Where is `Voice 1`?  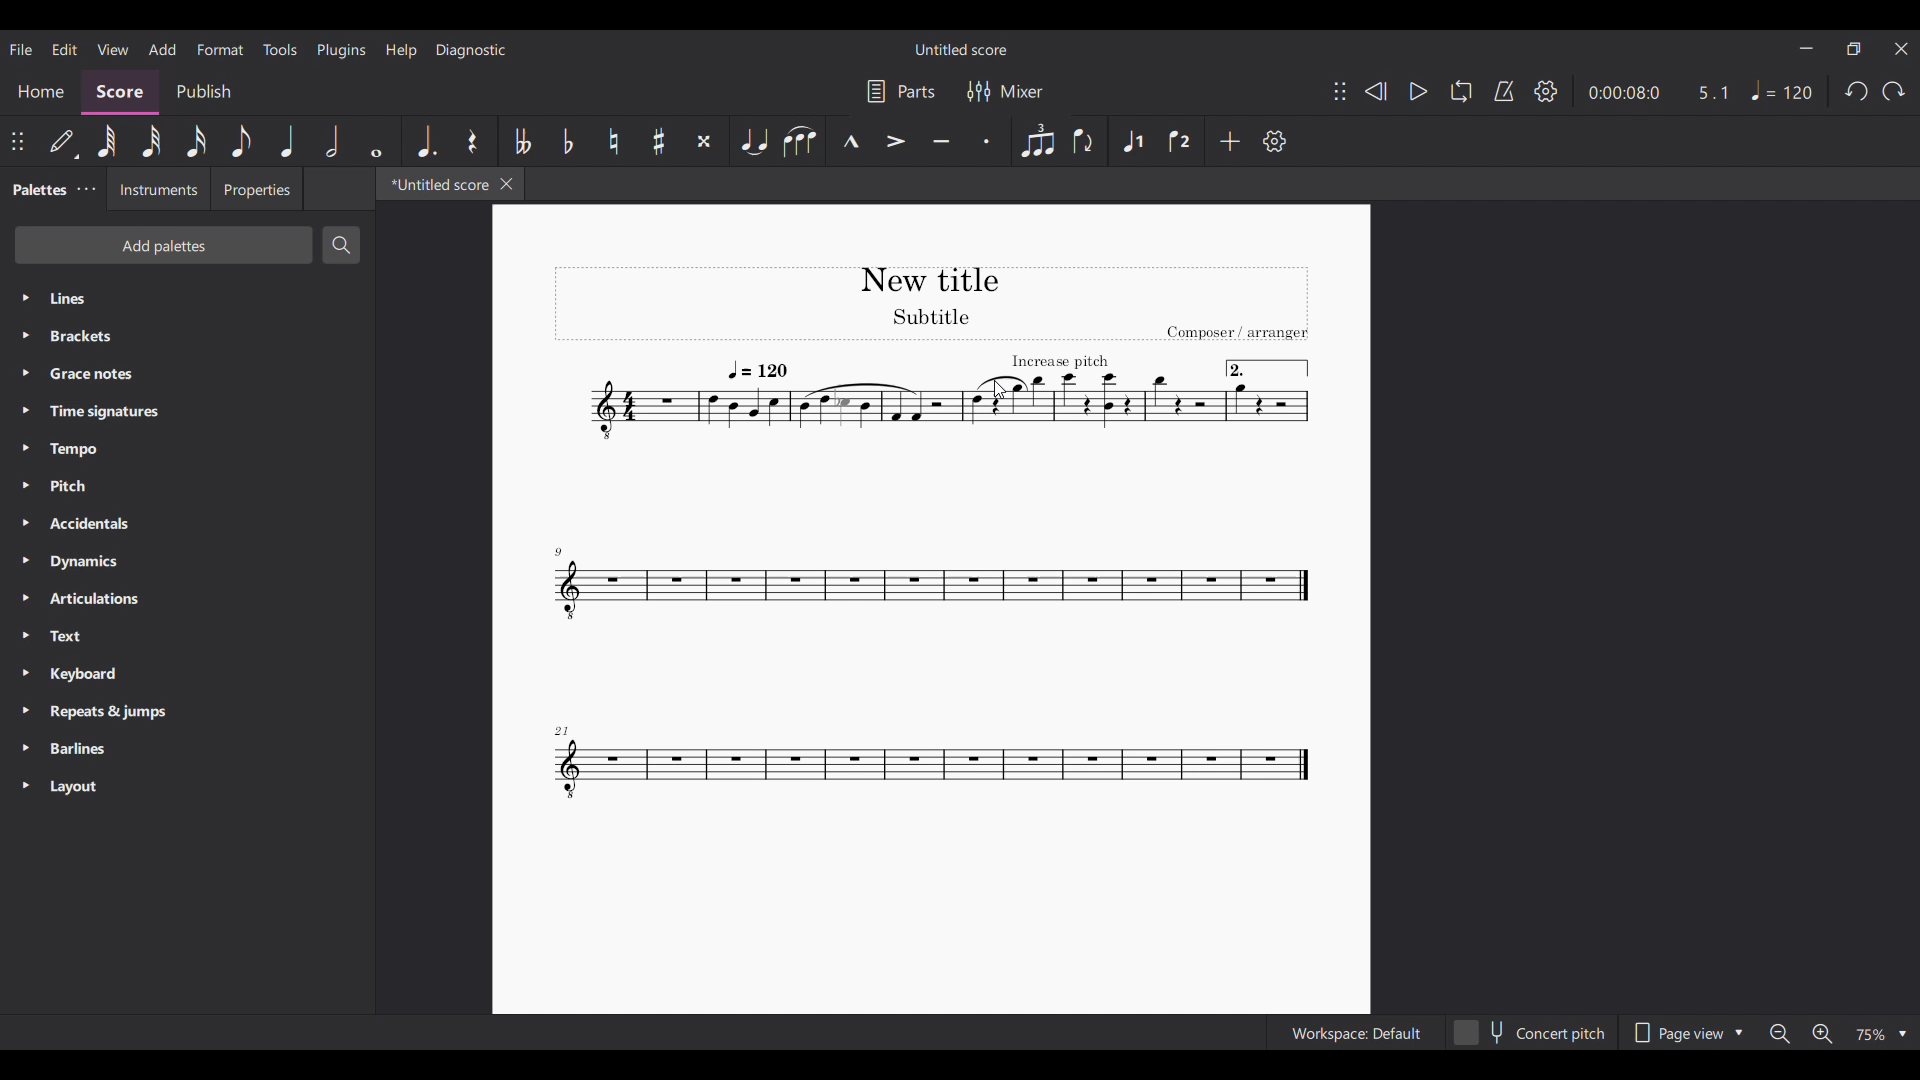 Voice 1 is located at coordinates (1132, 141).